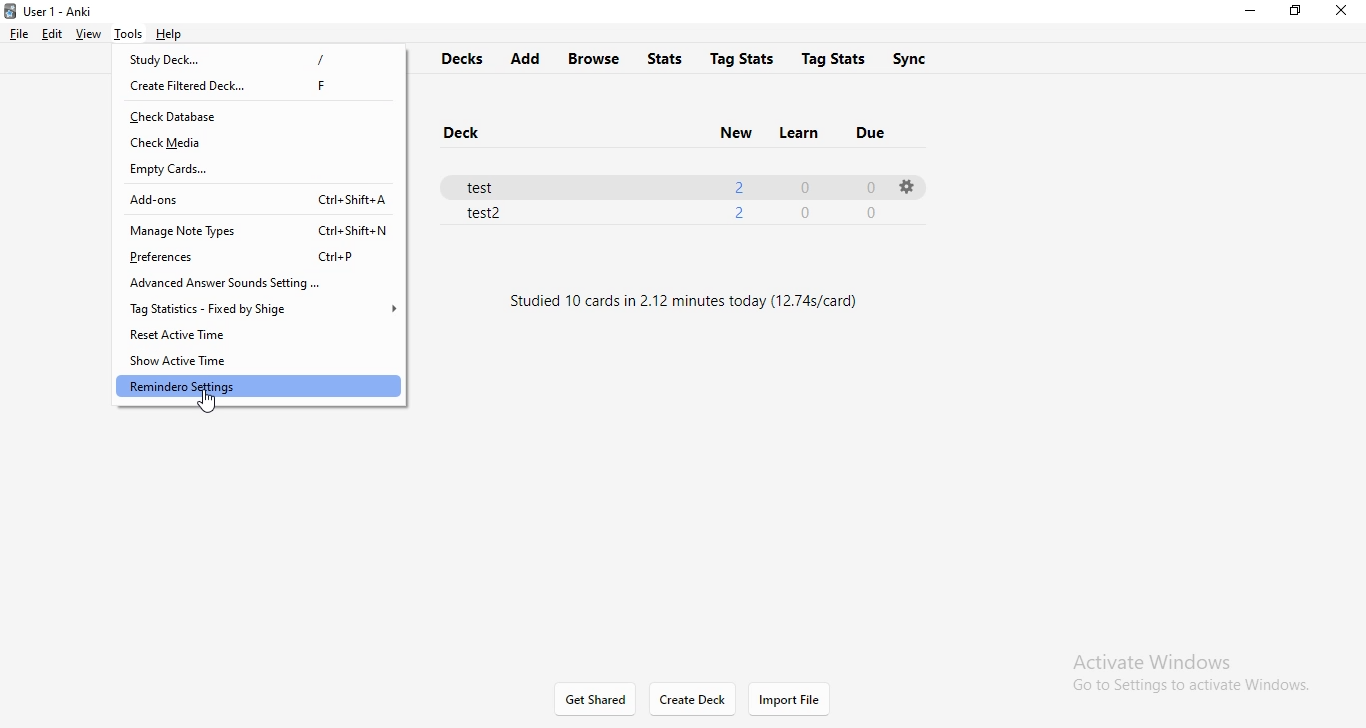  What do you see at coordinates (868, 212) in the screenshot?
I see `0` at bounding box center [868, 212].